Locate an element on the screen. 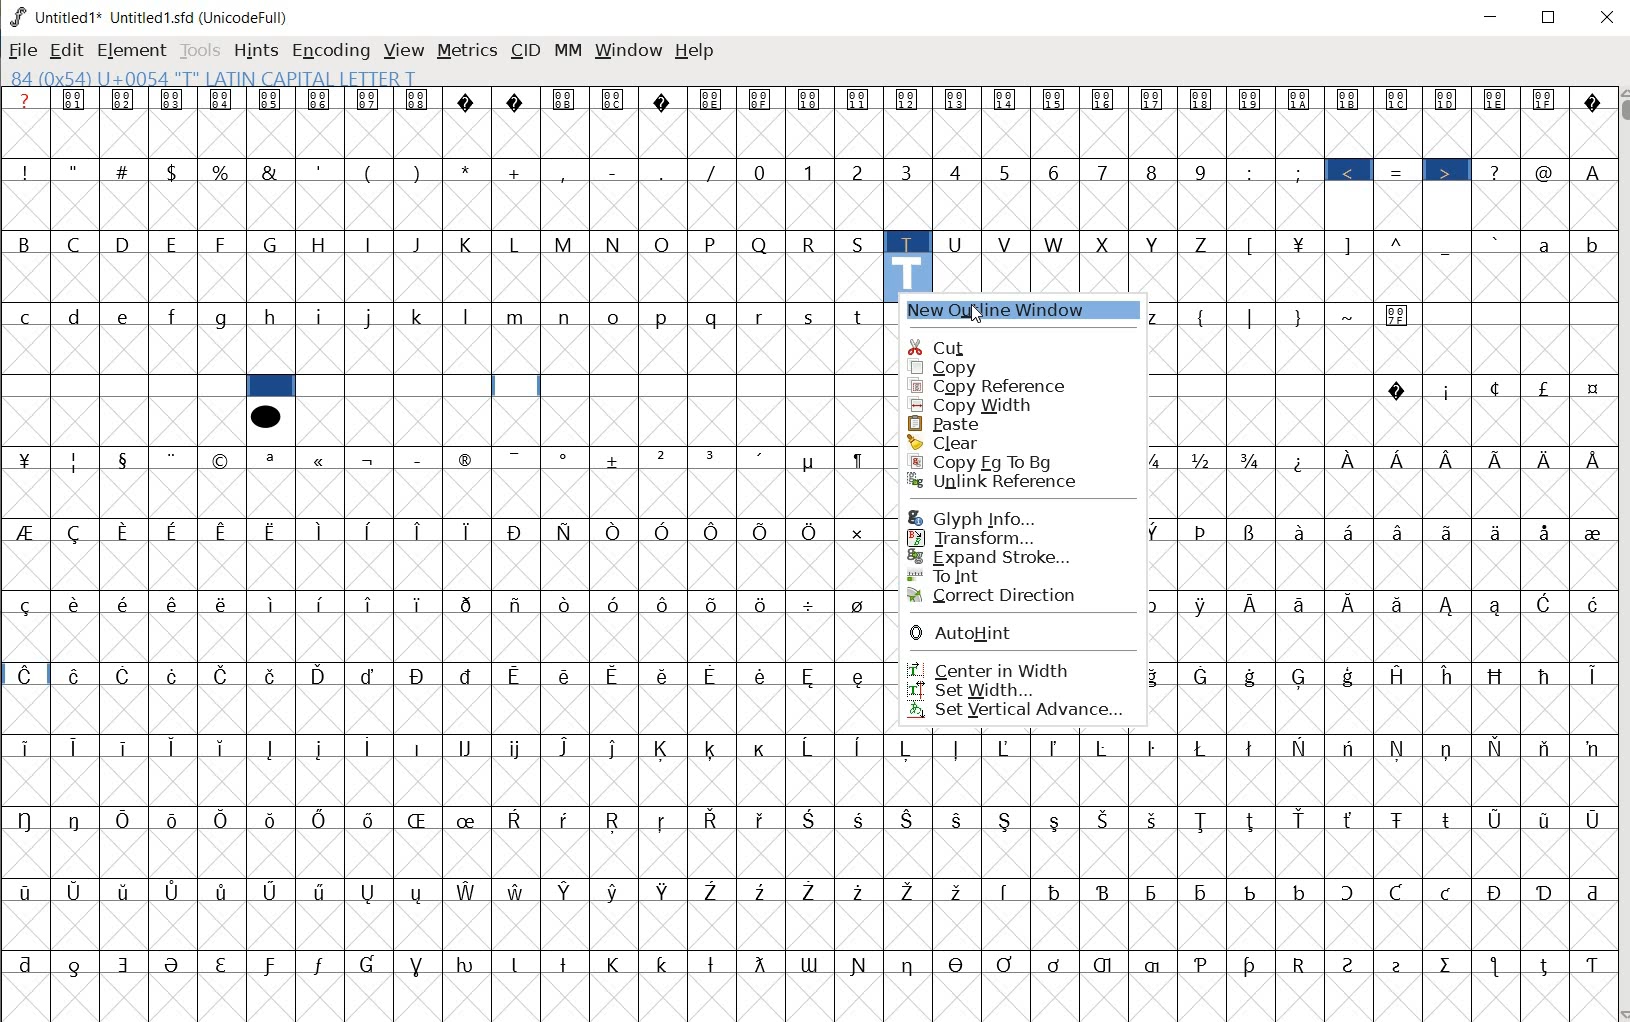  Symbol is located at coordinates (567, 100).